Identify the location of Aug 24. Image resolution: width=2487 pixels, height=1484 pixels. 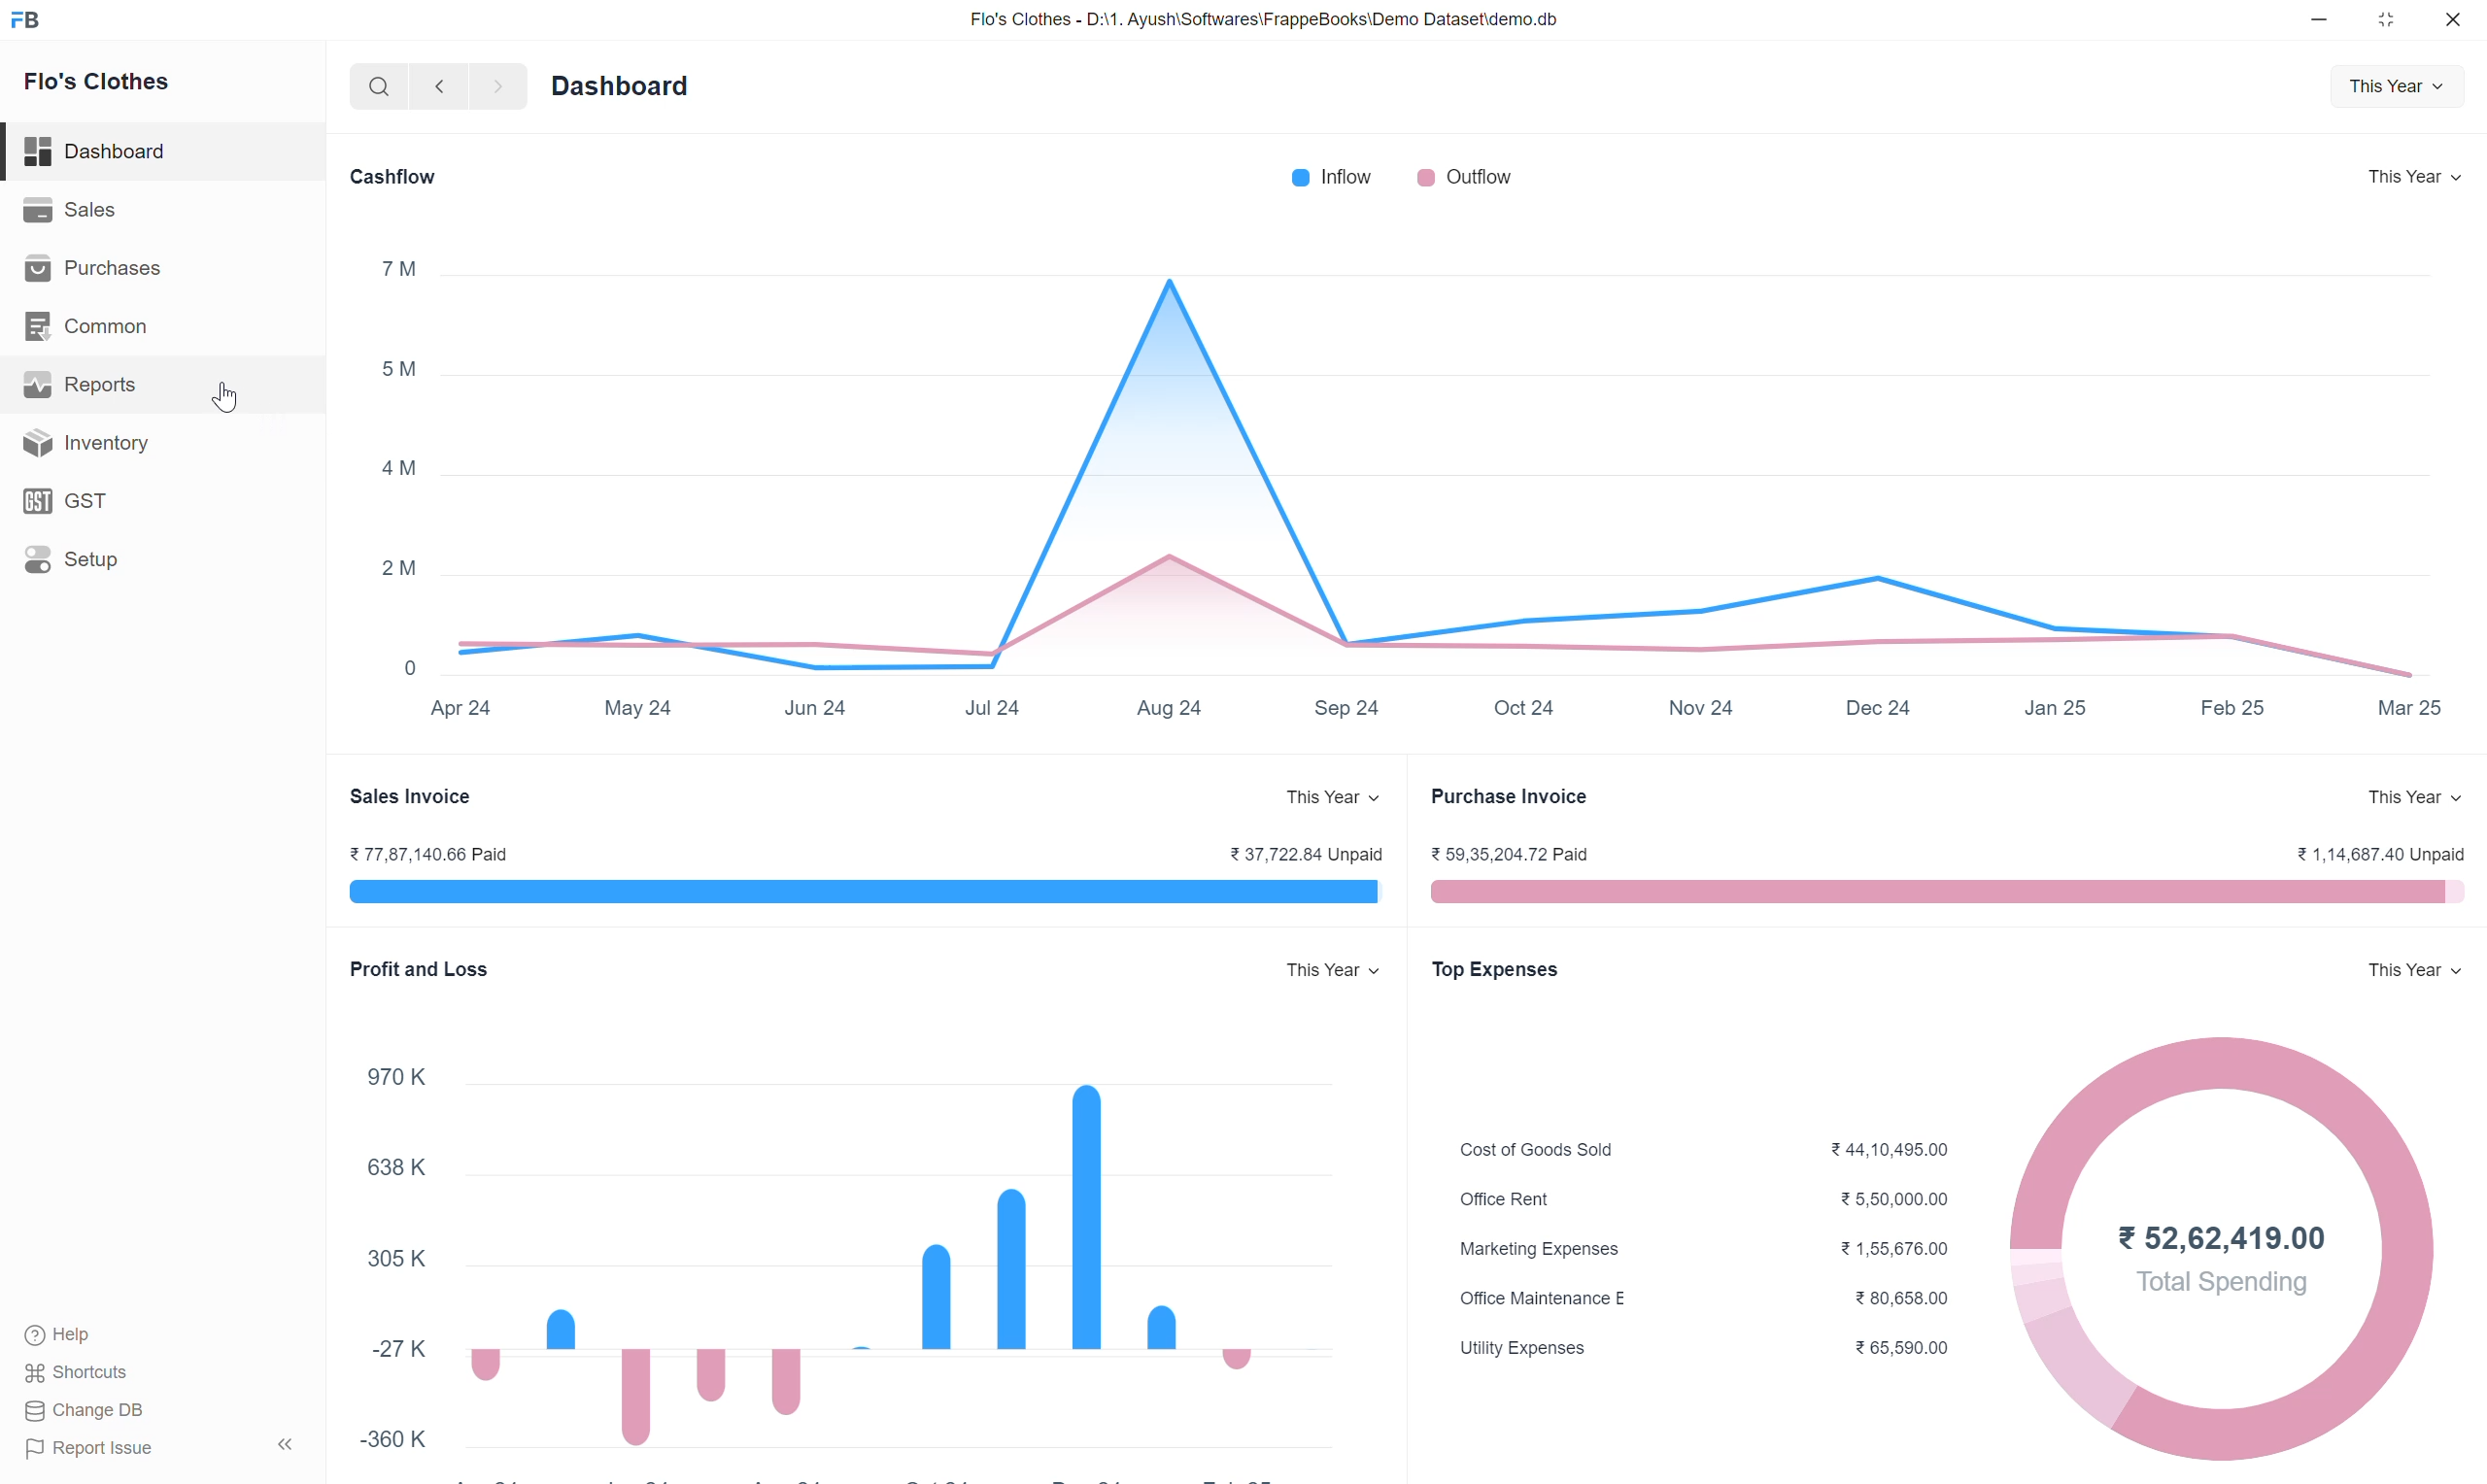
(1157, 710).